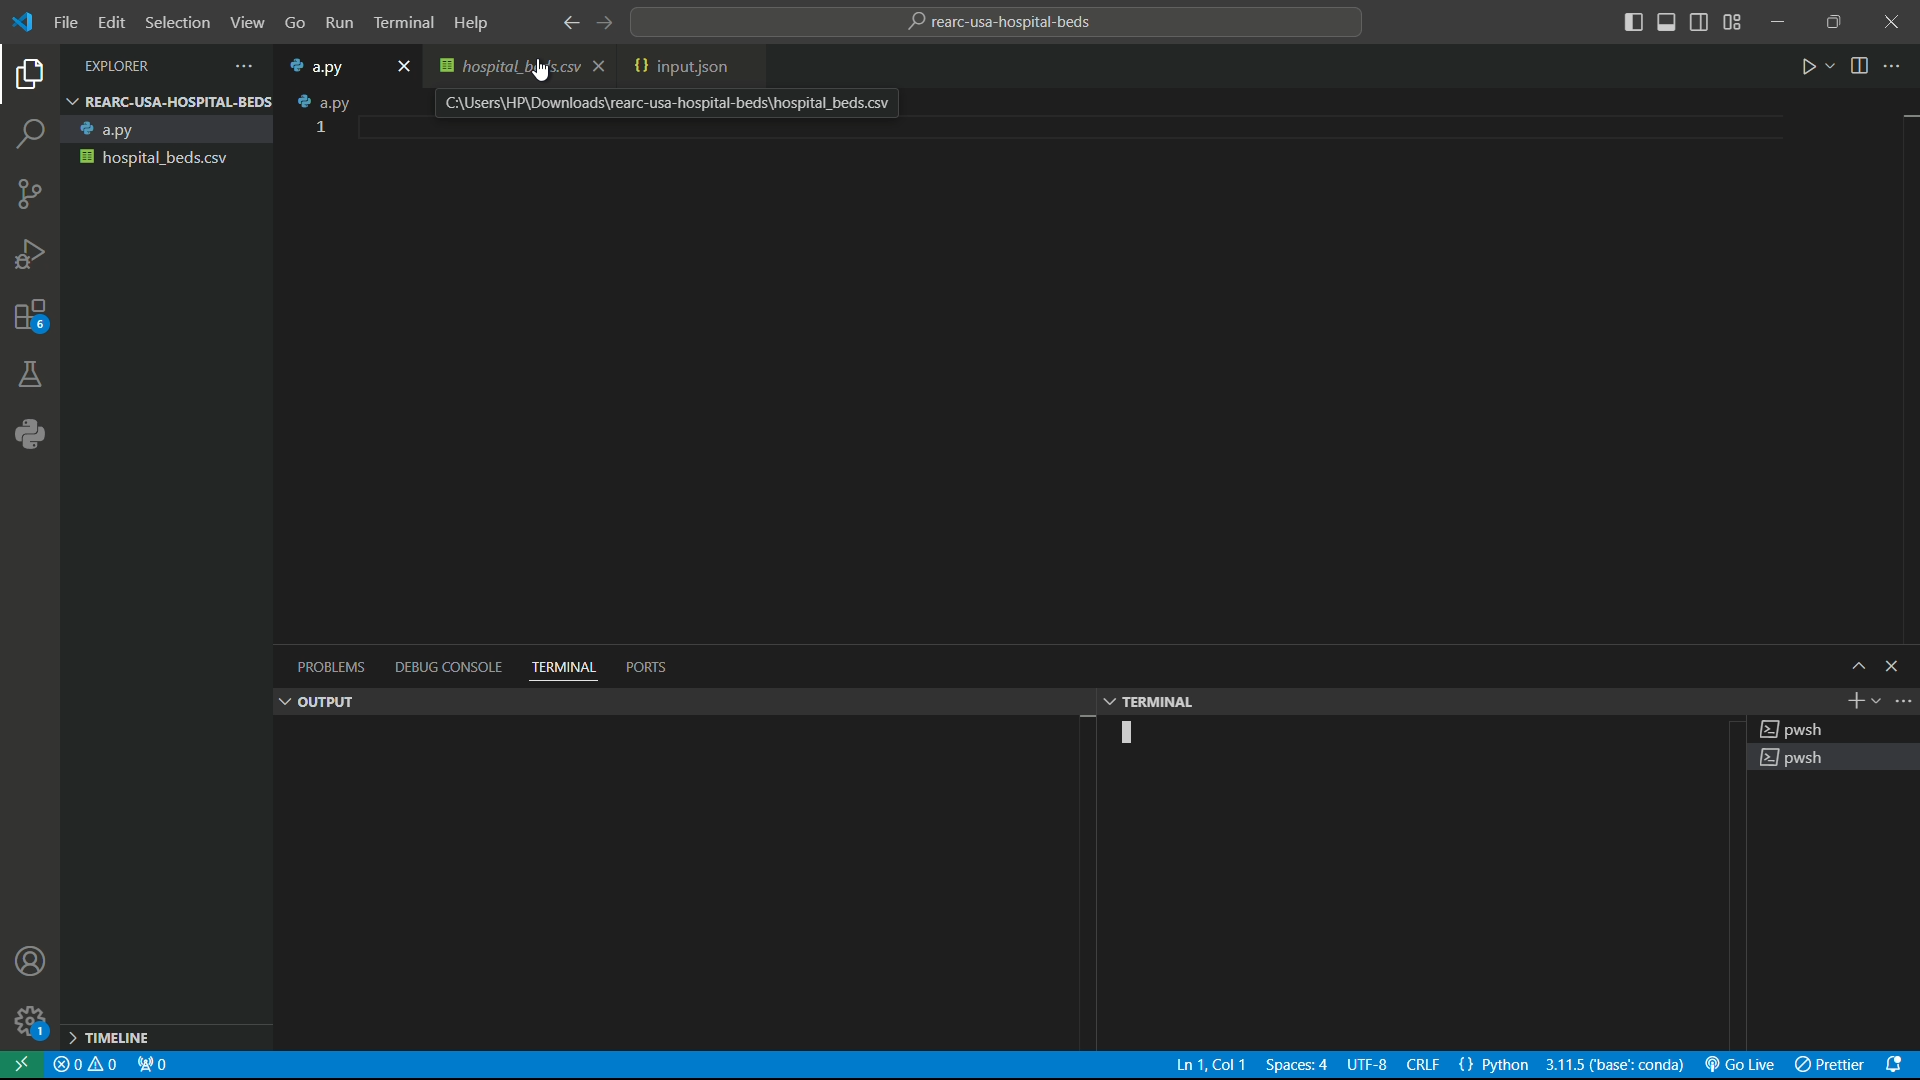 This screenshot has height=1080, width=1920. What do you see at coordinates (568, 24) in the screenshot?
I see `go back` at bounding box center [568, 24].